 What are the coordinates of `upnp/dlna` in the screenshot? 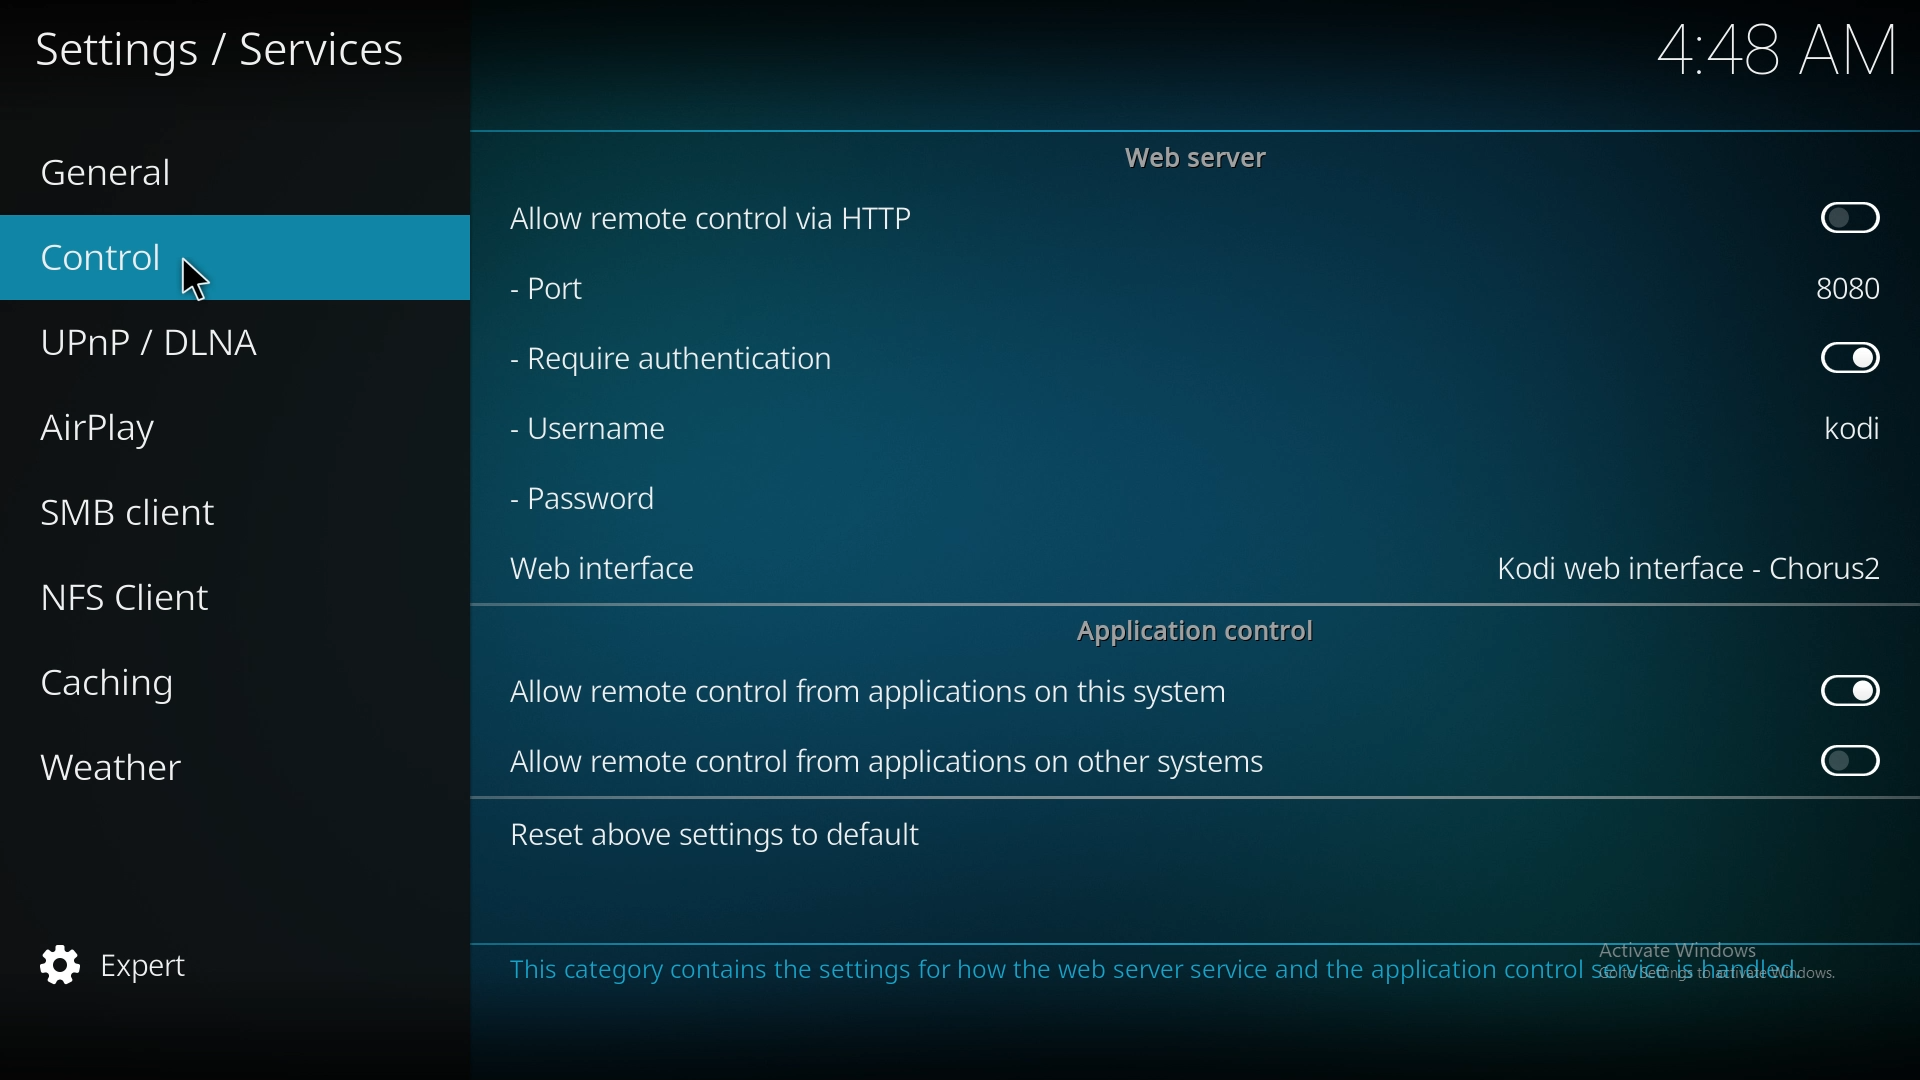 It's located at (183, 344).